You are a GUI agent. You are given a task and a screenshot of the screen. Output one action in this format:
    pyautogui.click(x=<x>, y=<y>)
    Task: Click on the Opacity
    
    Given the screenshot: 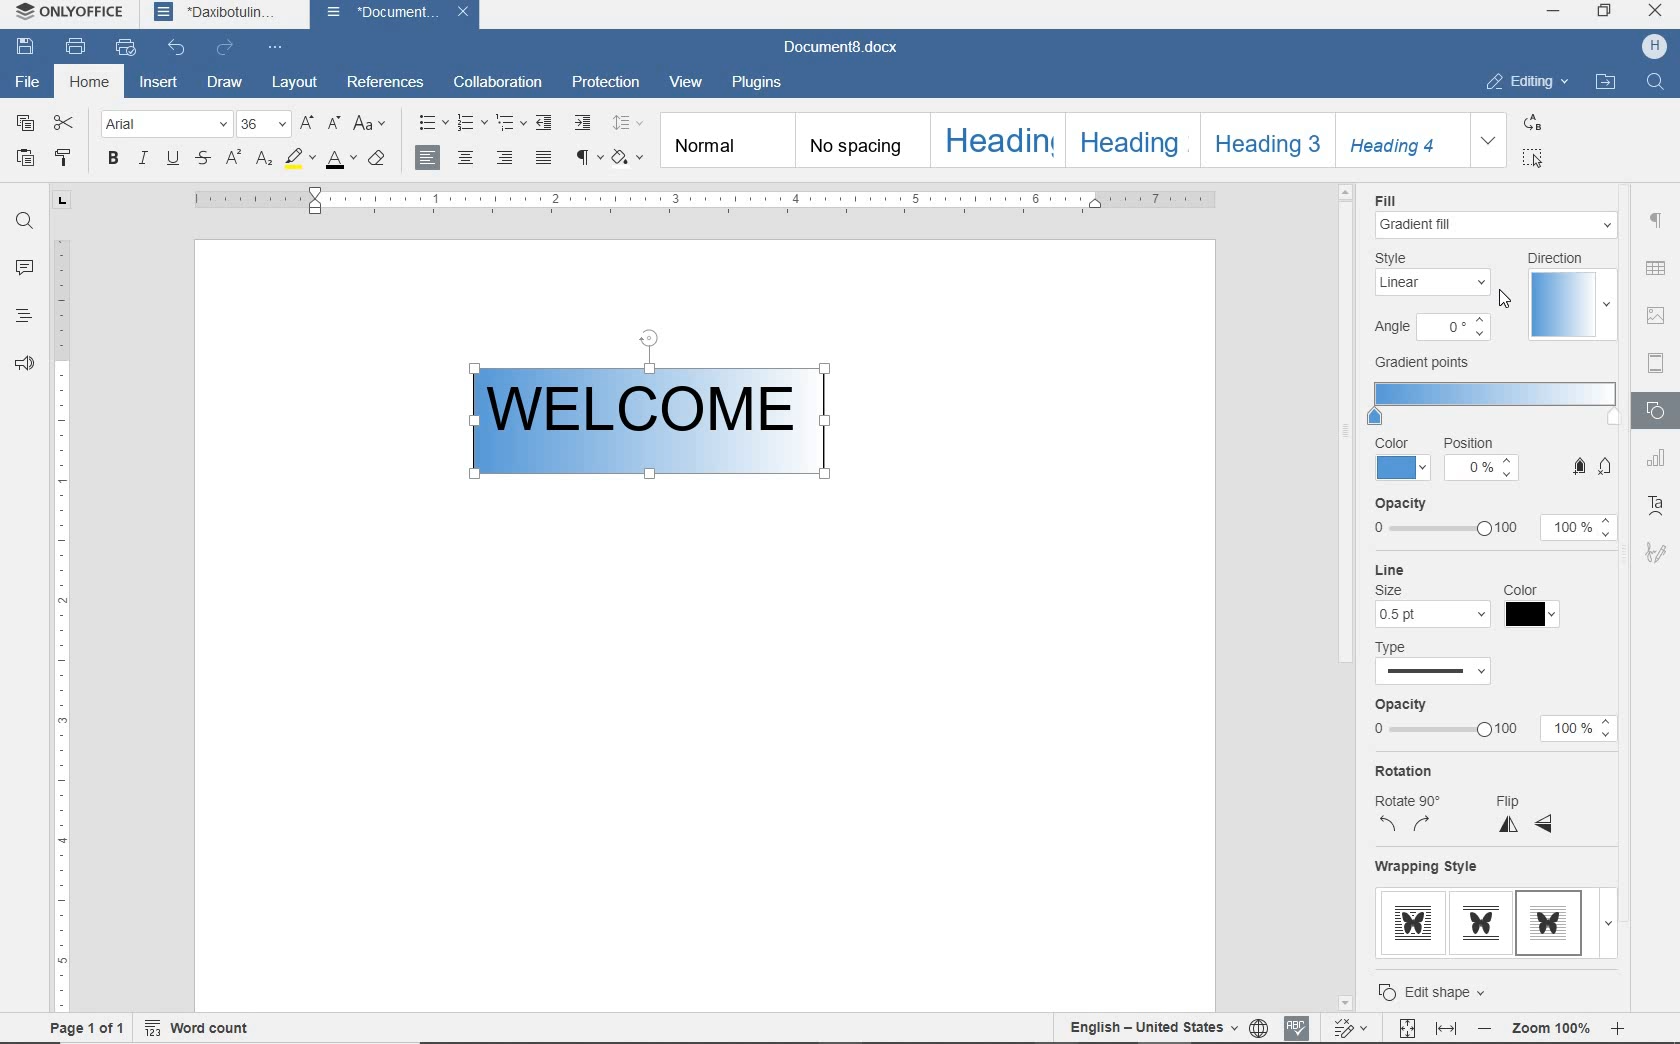 What is the action you would take?
    pyautogui.click(x=1399, y=702)
    